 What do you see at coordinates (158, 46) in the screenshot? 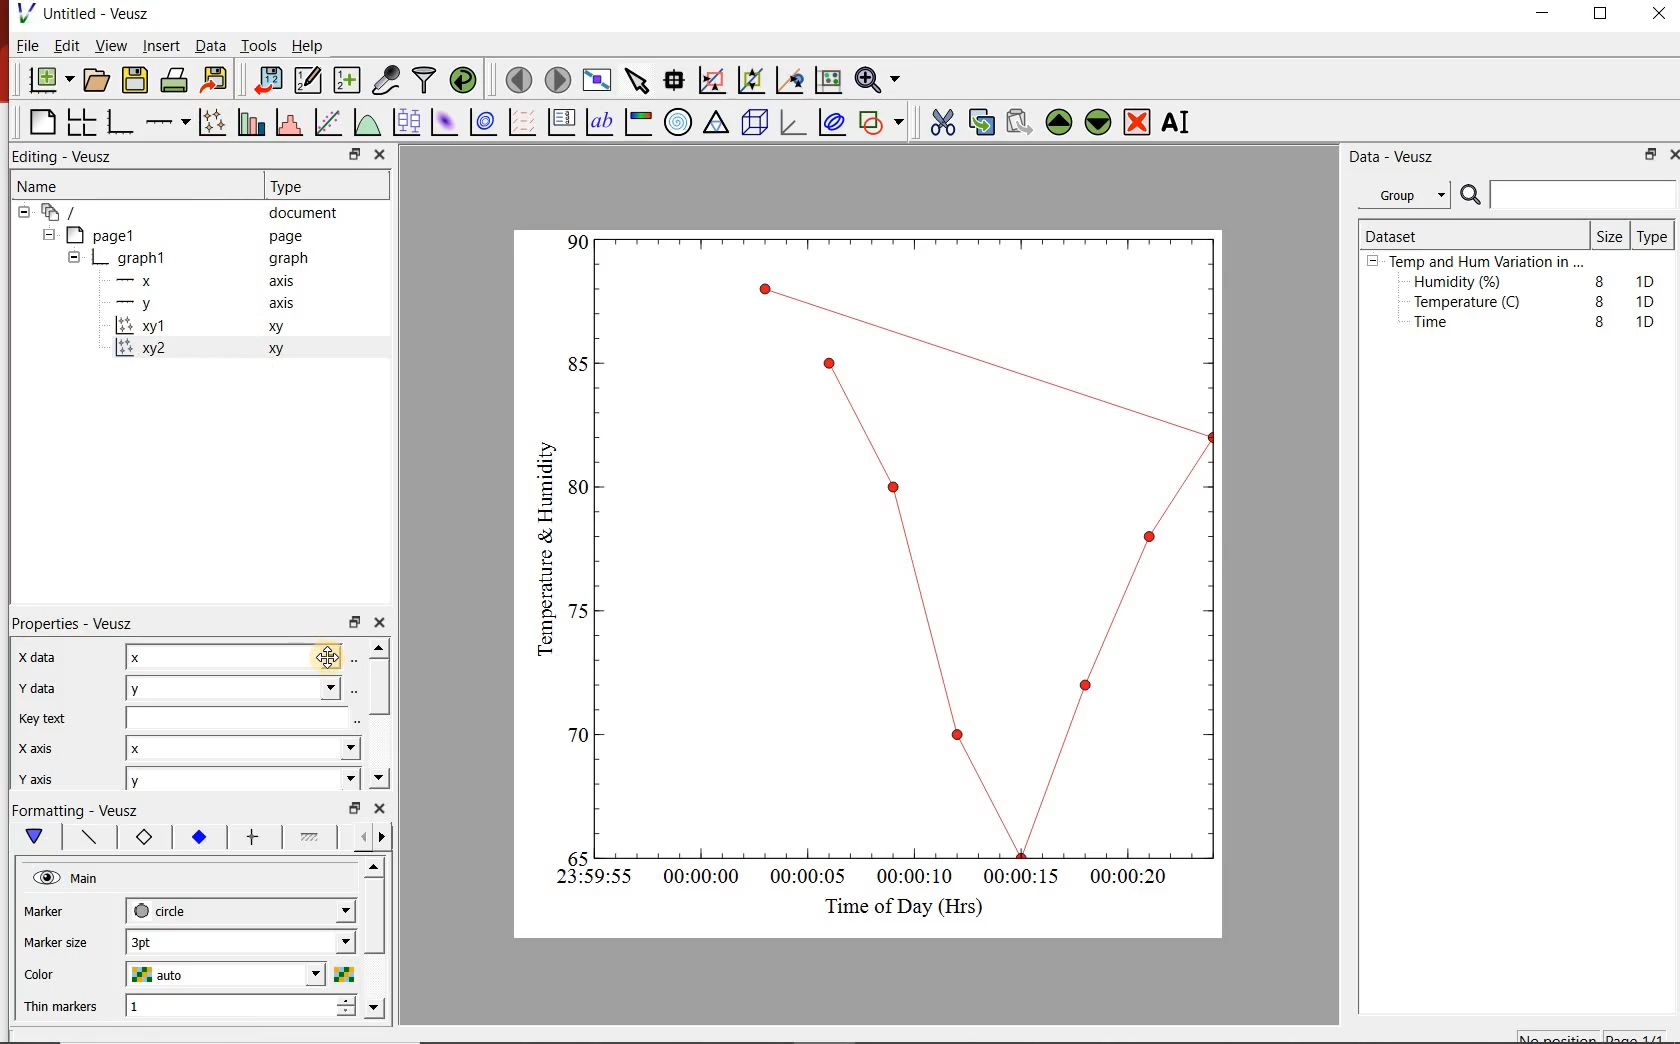
I see `Insert` at bounding box center [158, 46].